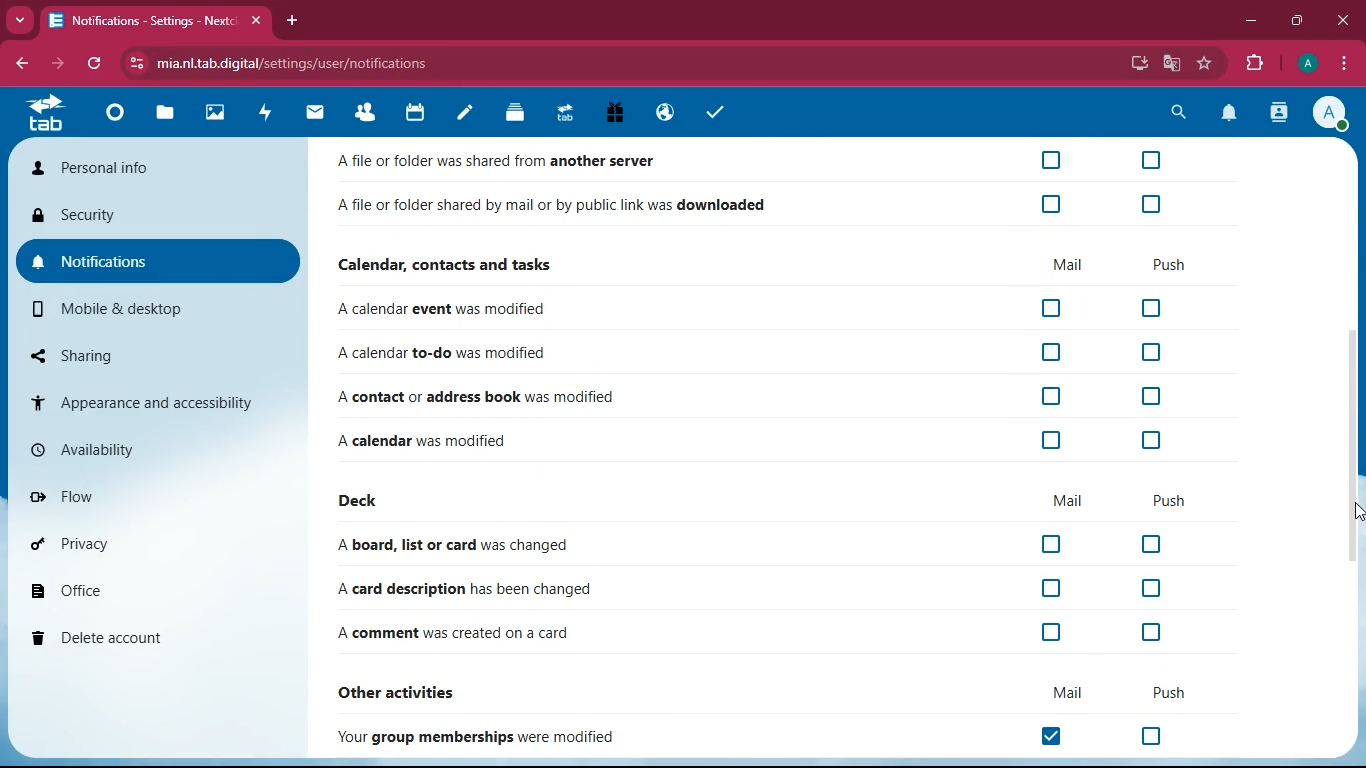  What do you see at coordinates (363, 502) in the screenshot?
I see `deck` at bounding box center [363, 502].